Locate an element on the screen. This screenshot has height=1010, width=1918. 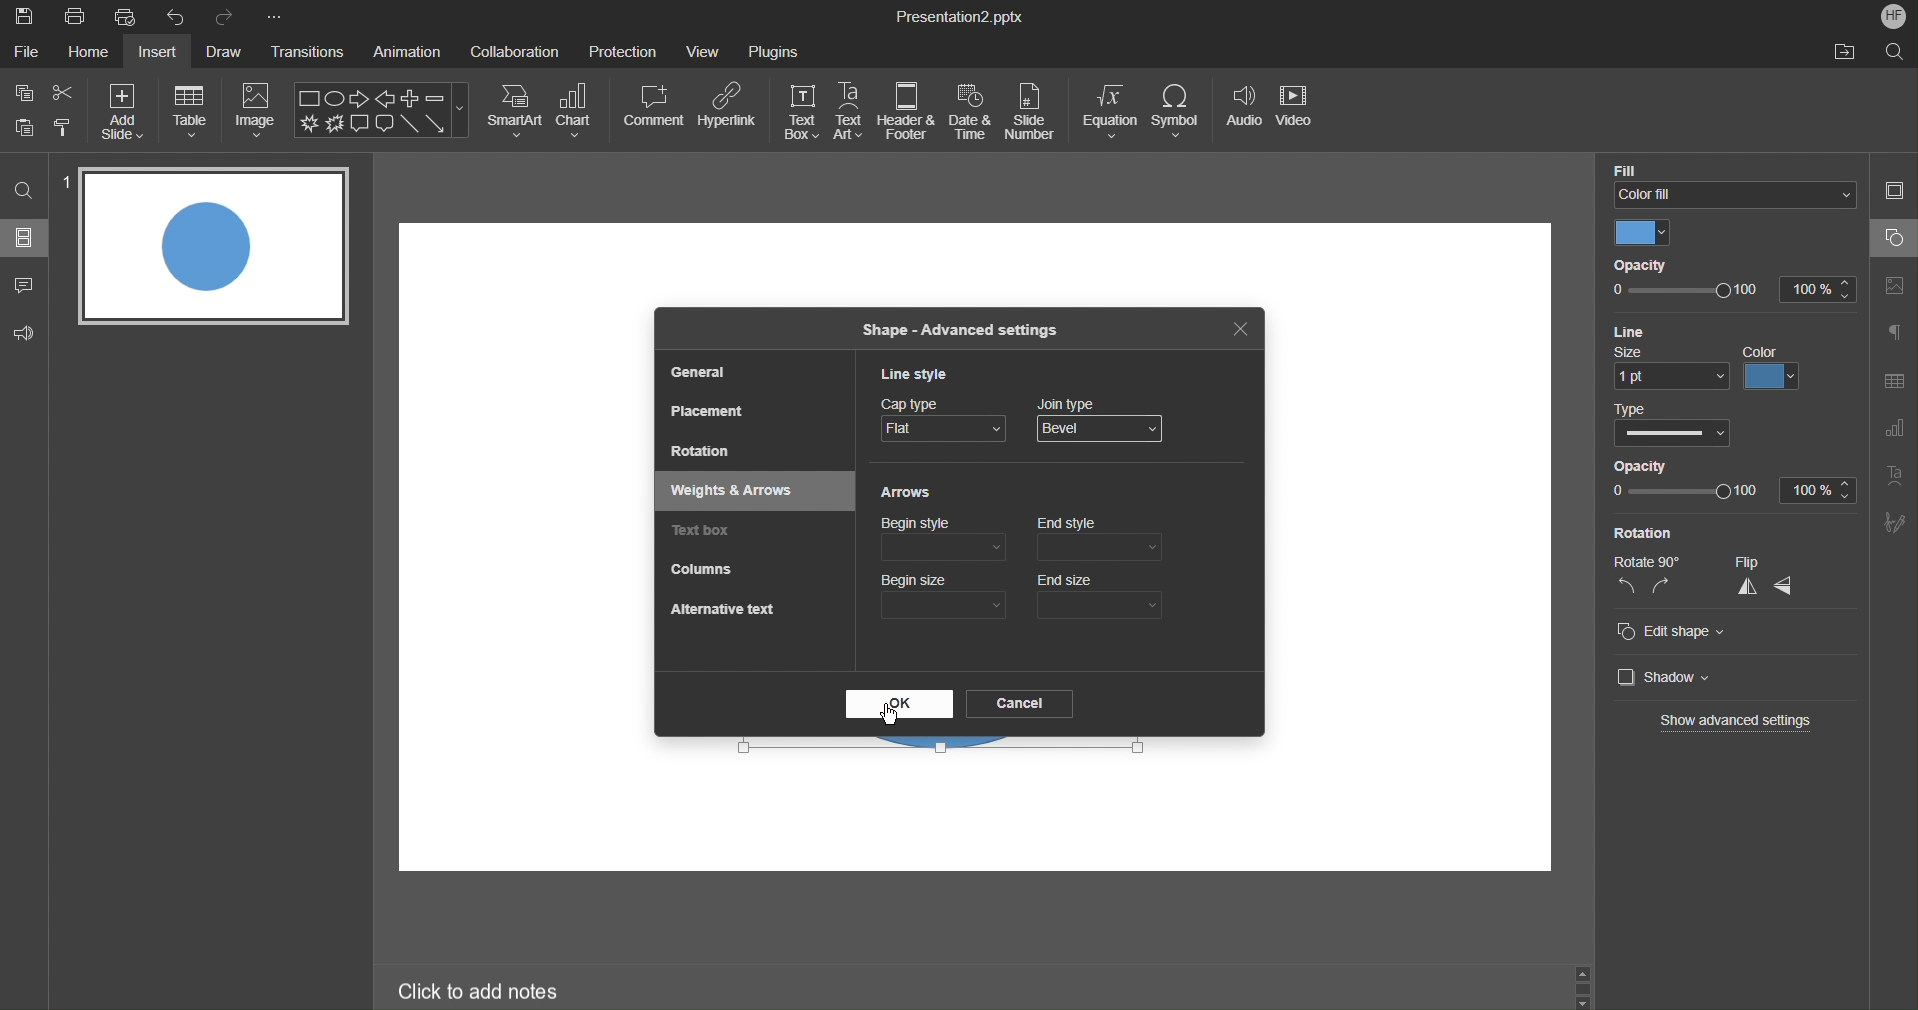
Chart is located at coordinates (577, 110).